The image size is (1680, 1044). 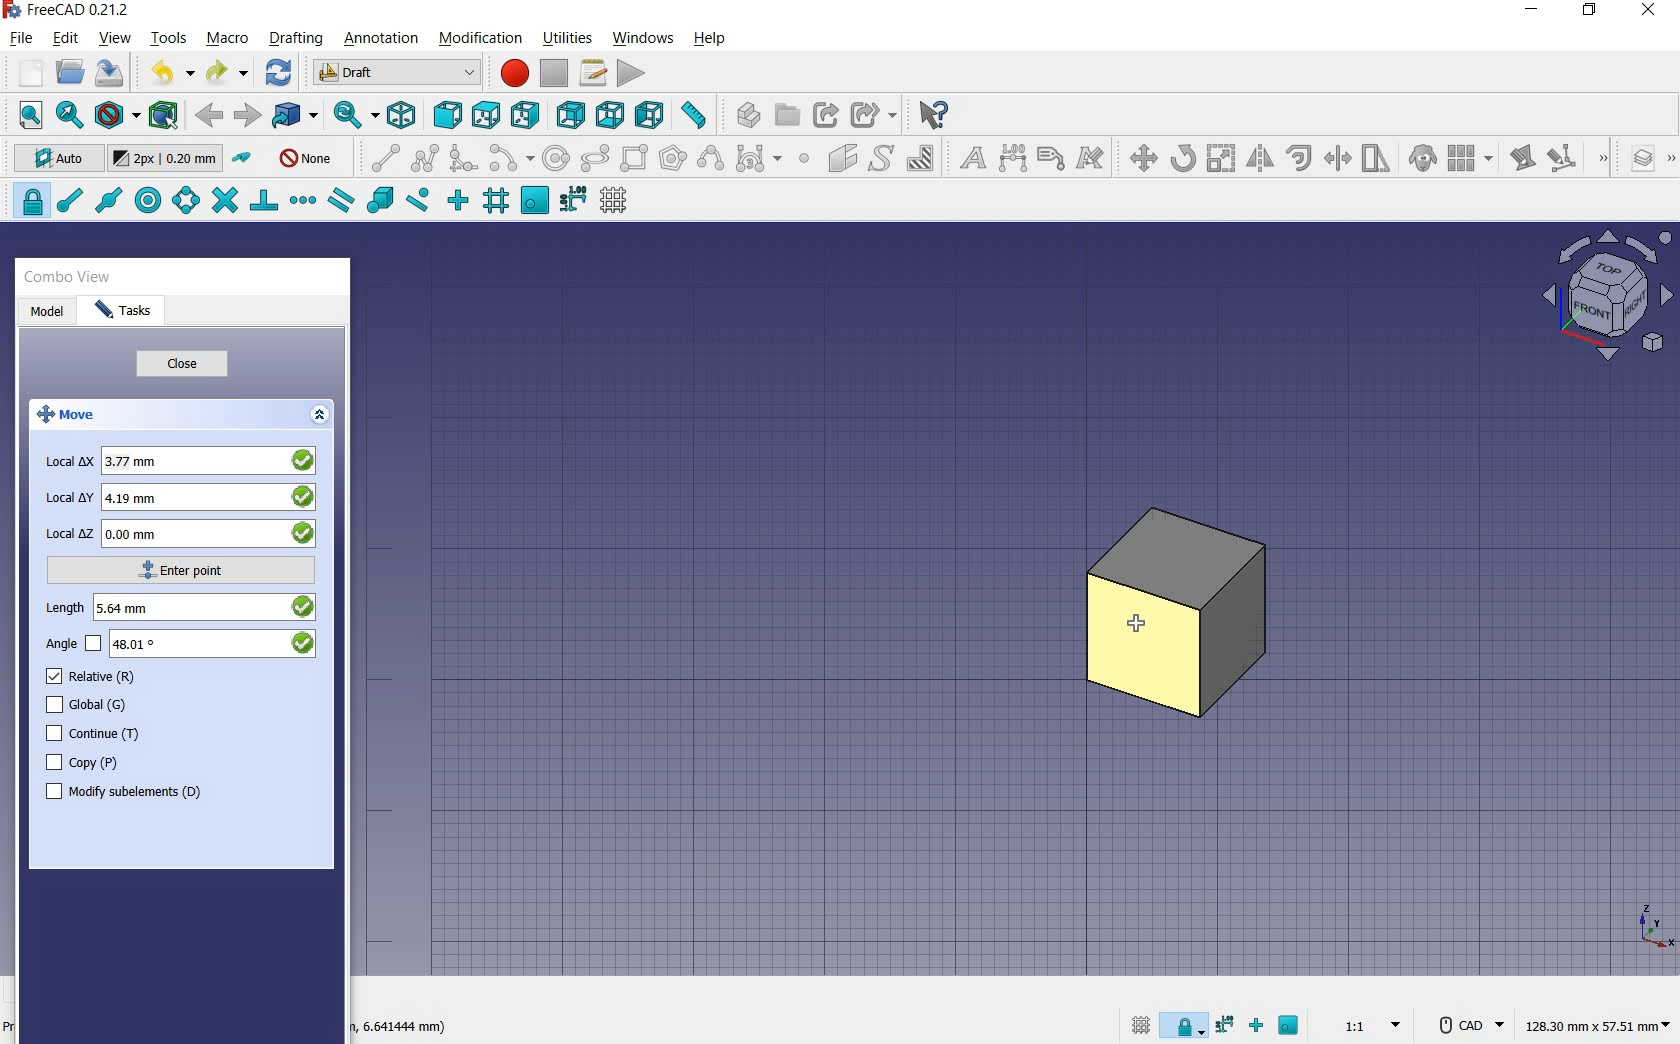 I want to click on forward, so click(x=247, y=116).